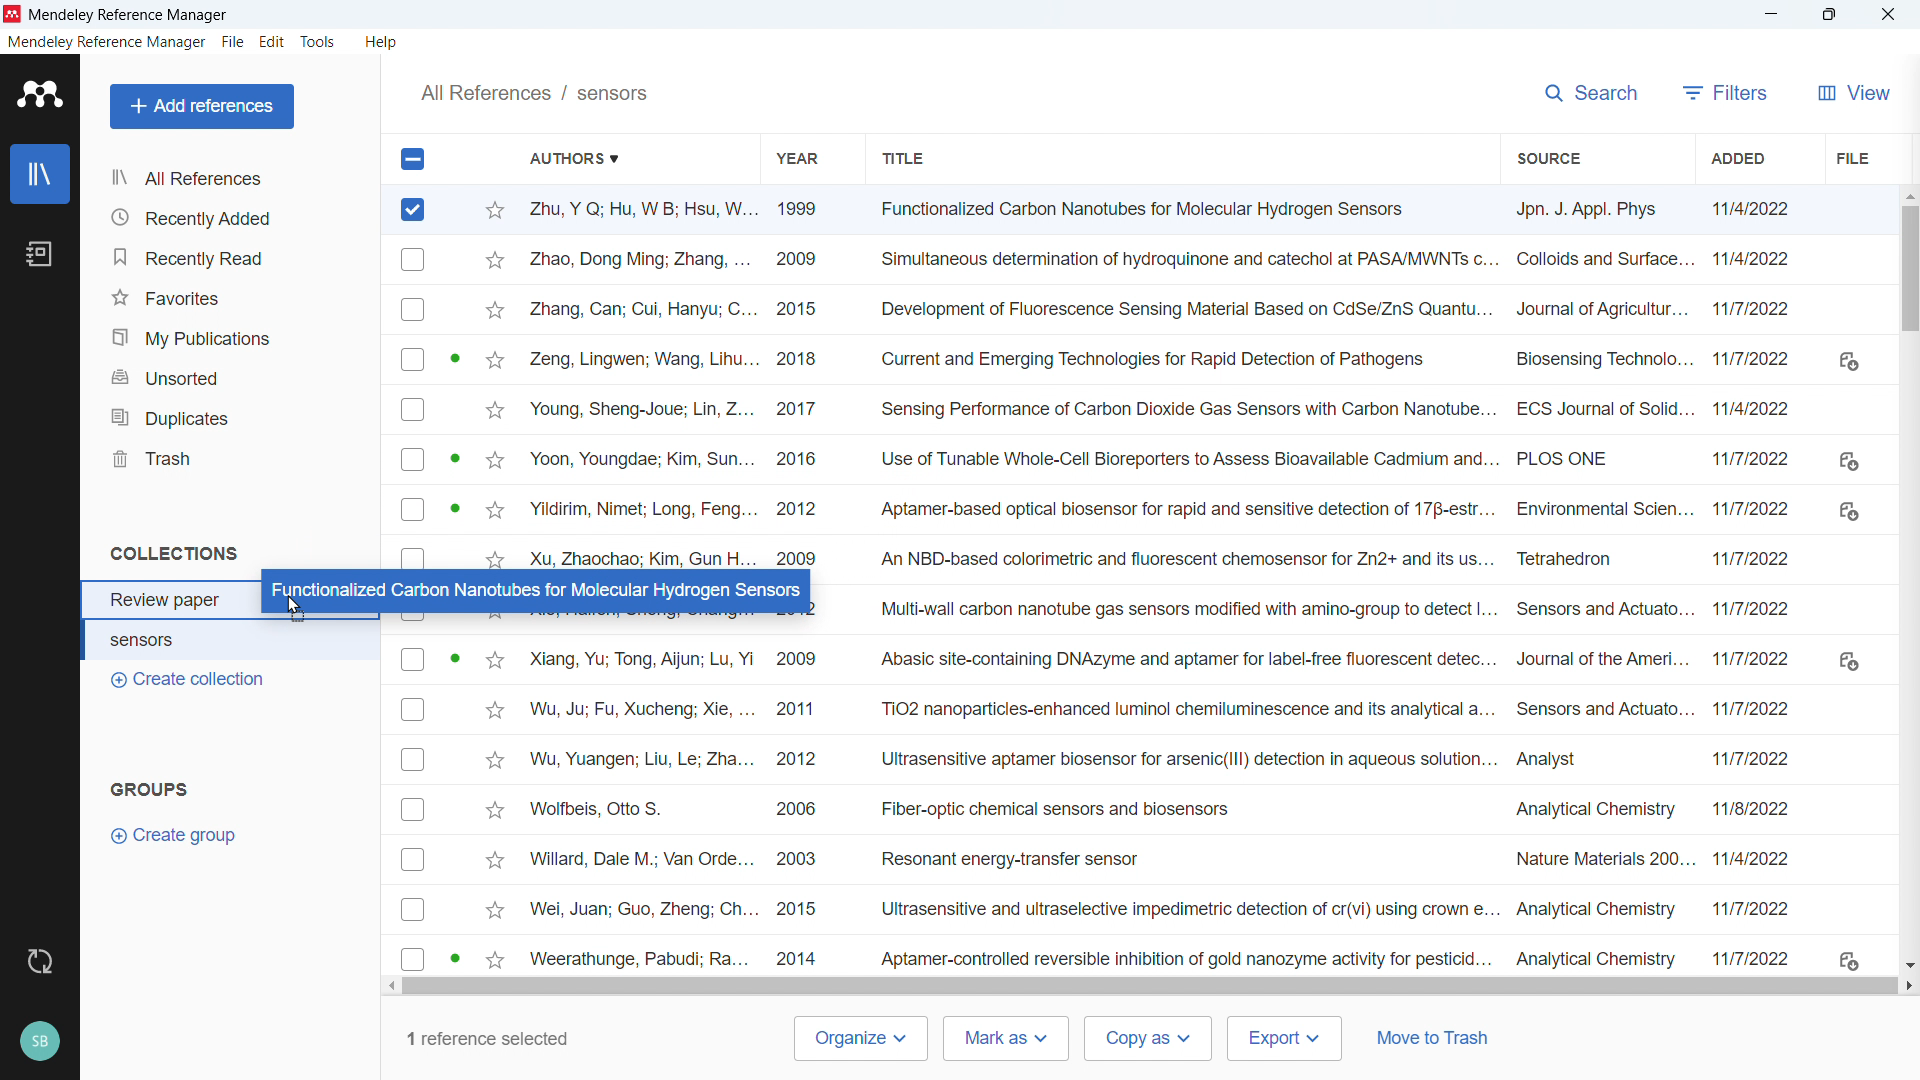 The height and width of the screenshot is (1080, 1920). I want to click on Unsorted , so click(235, 379).